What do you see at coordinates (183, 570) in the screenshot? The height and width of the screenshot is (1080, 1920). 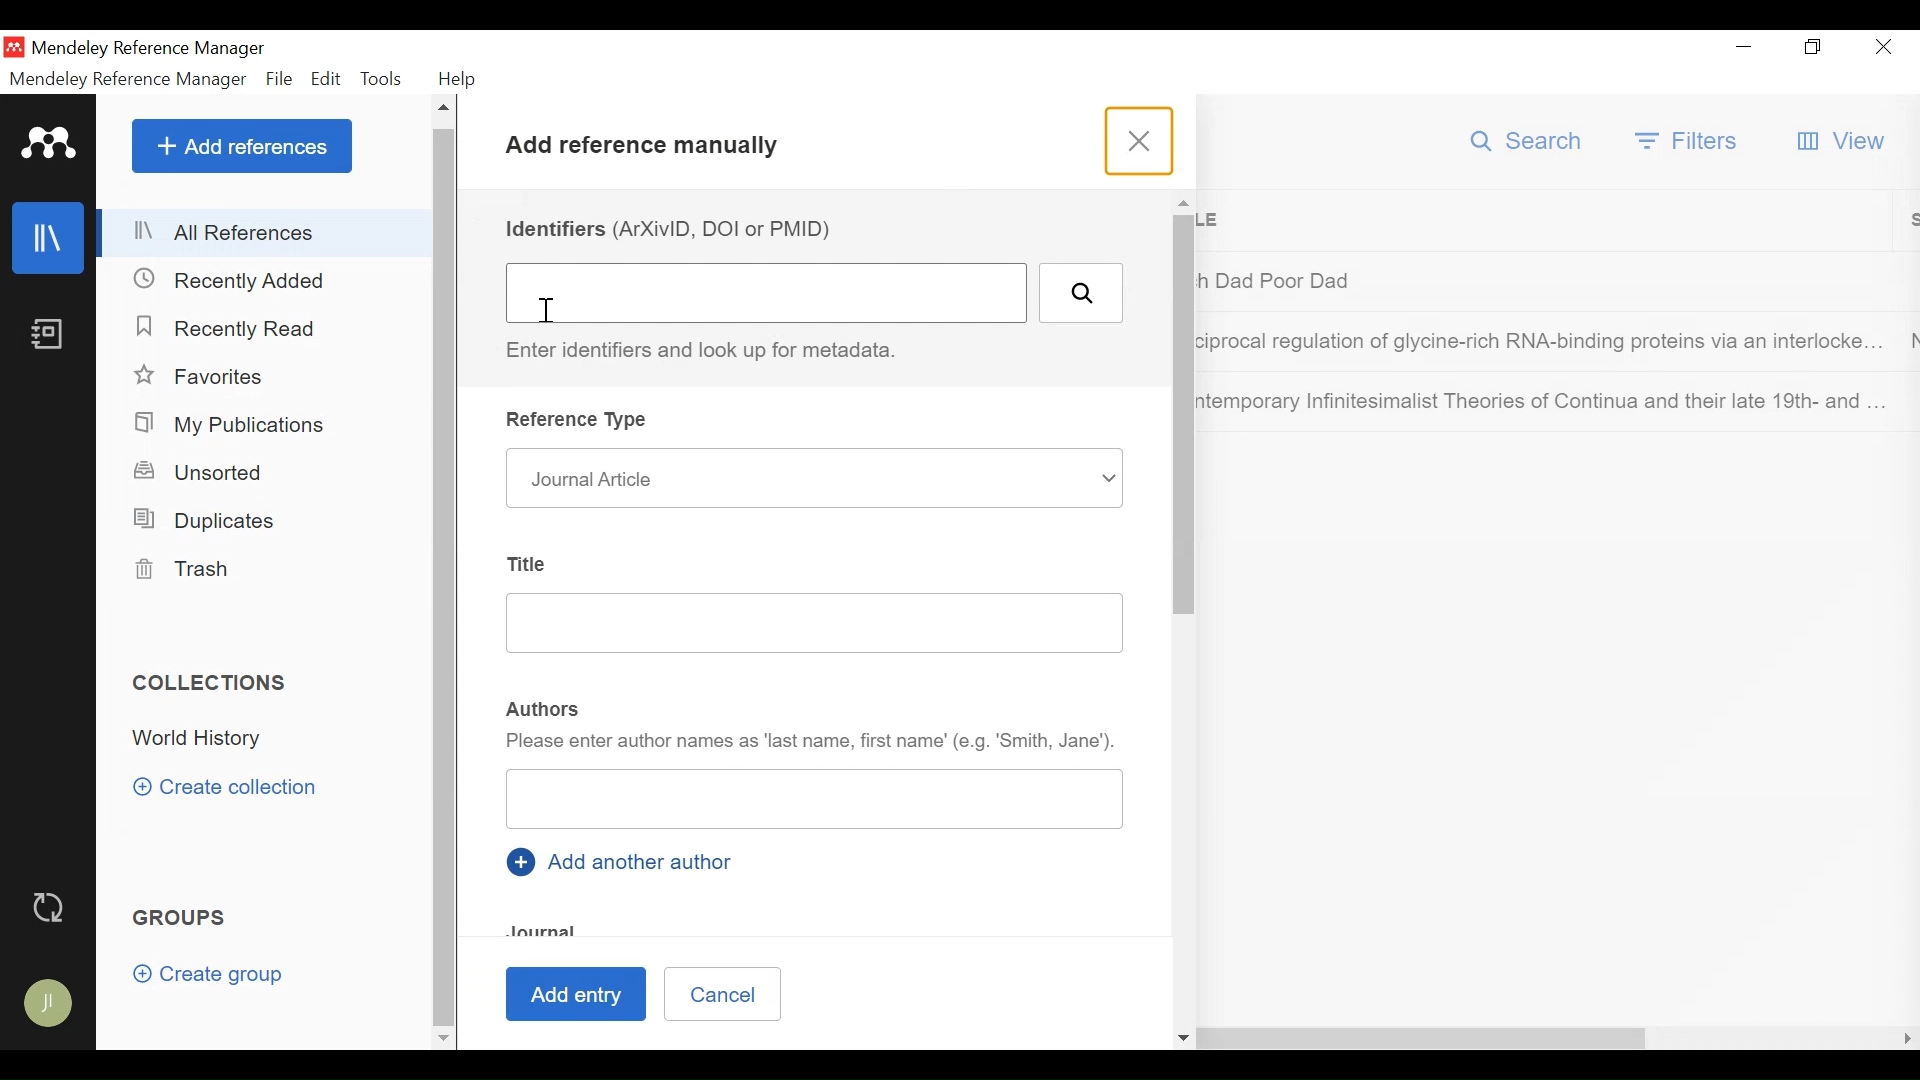 I see `Trash` at bounding box center [183, 570].